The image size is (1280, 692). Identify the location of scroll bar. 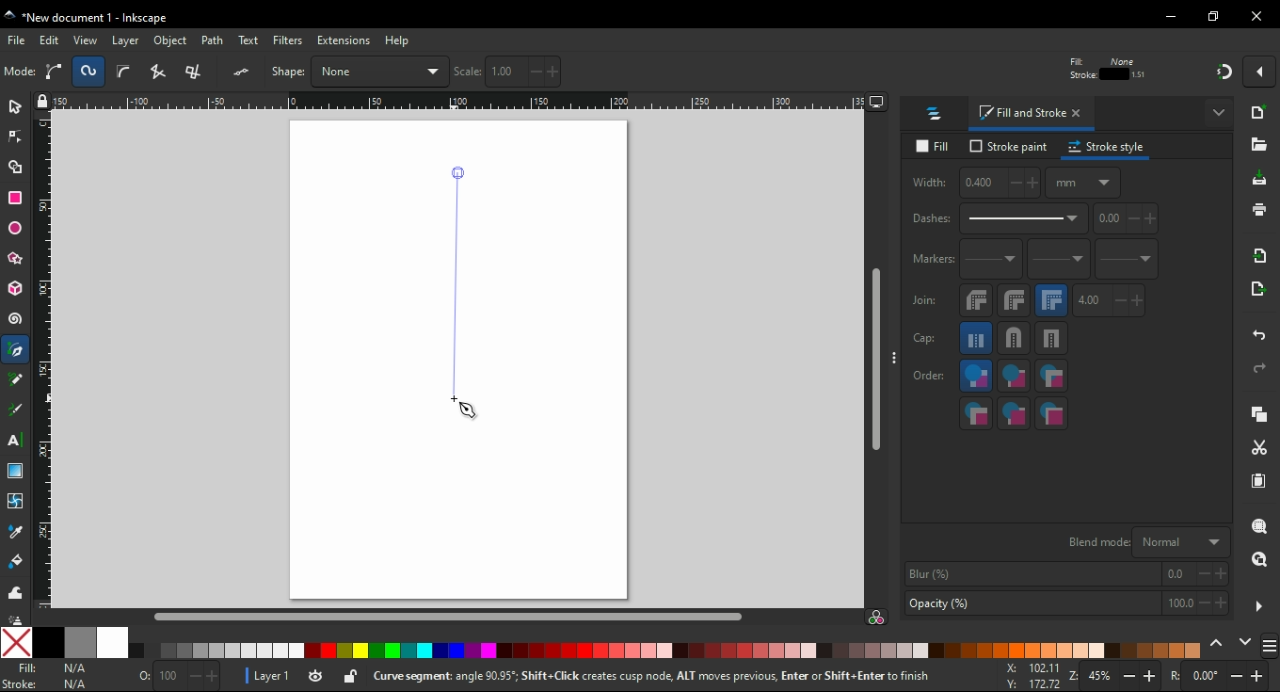
(452, 615).